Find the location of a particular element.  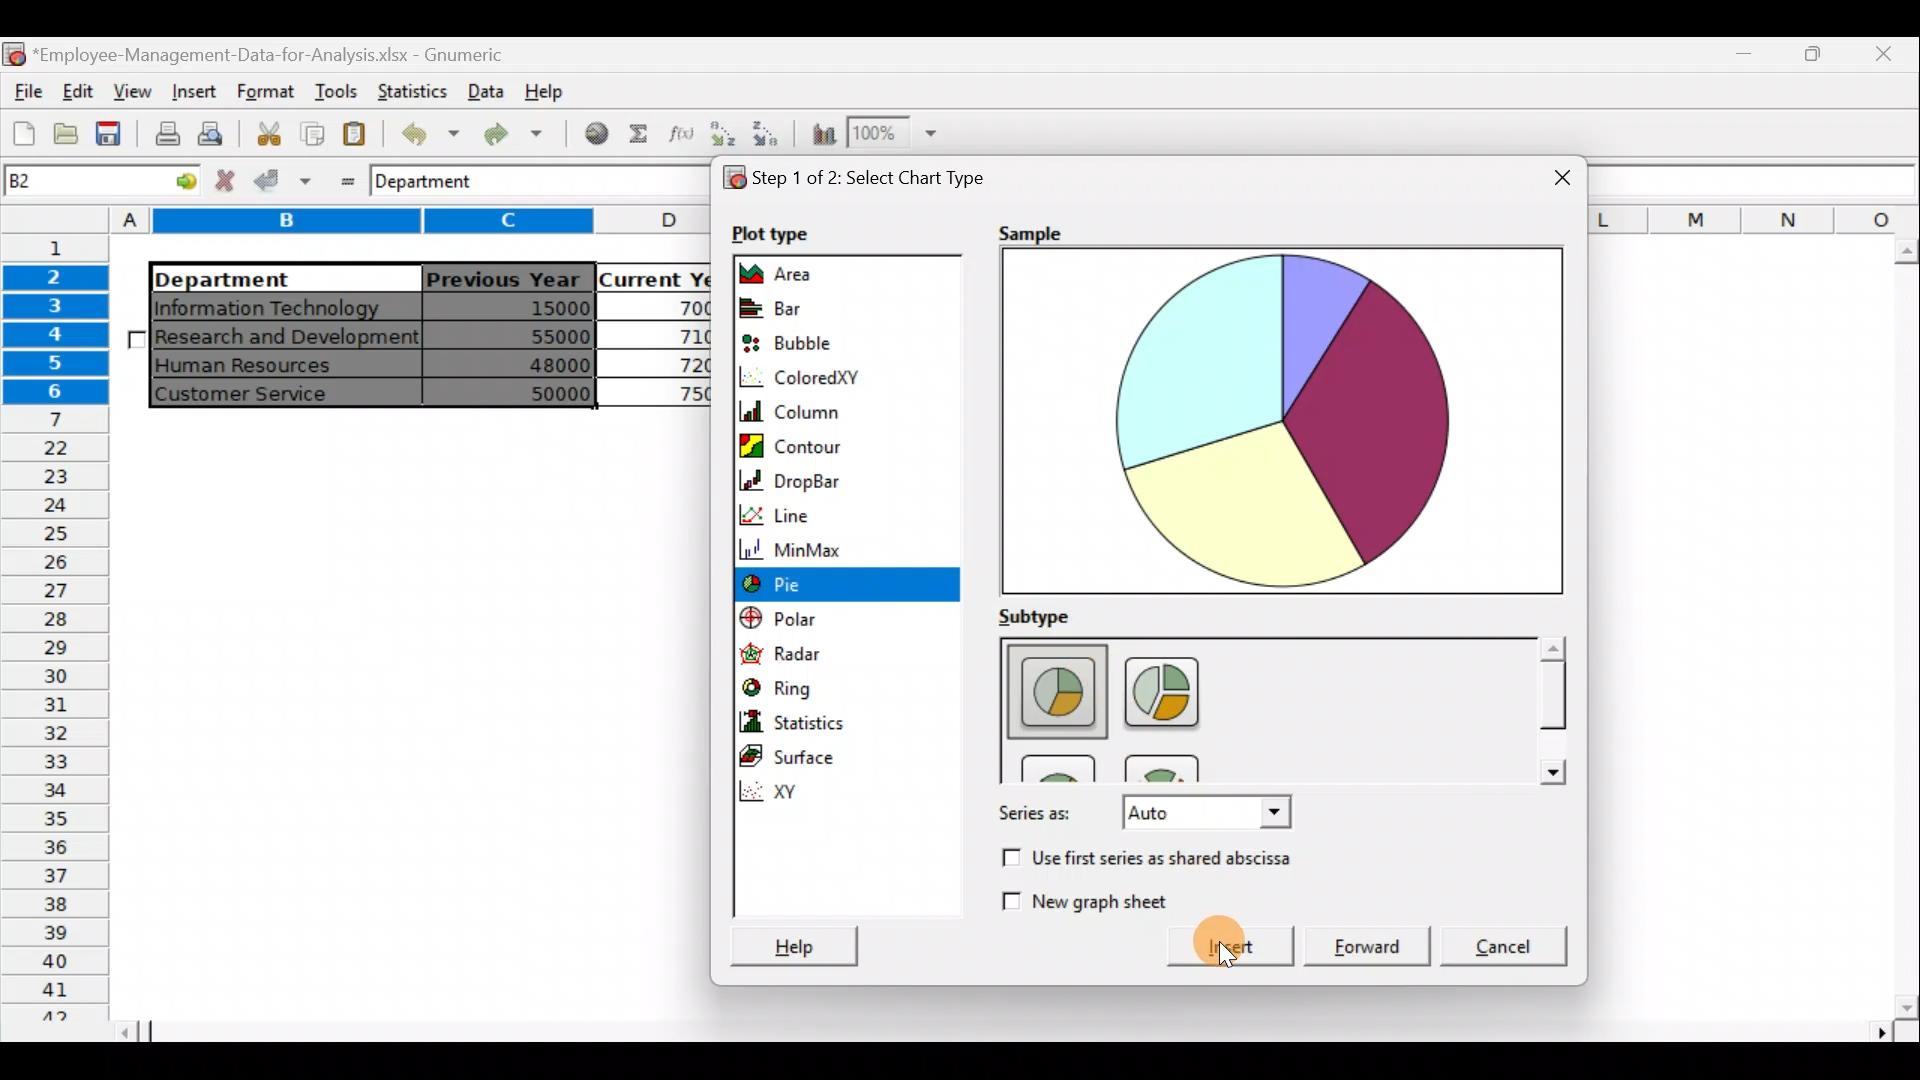

Help is located at coordinates (548, 96).